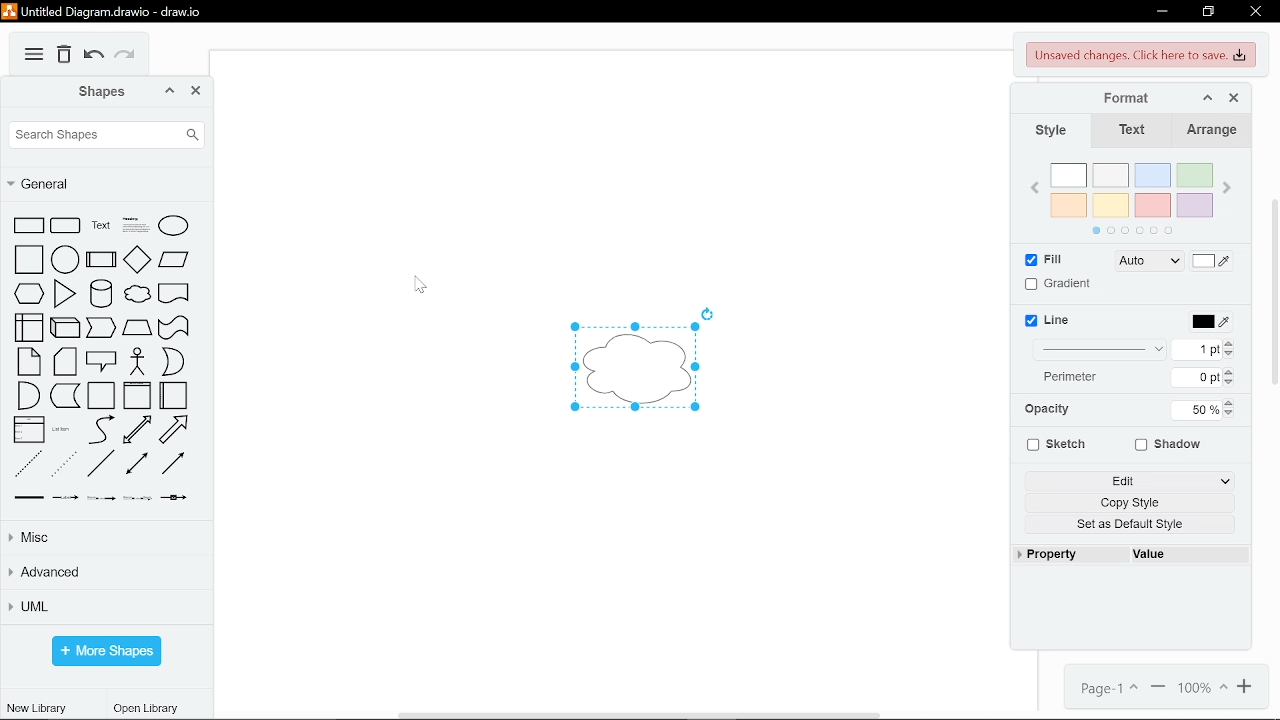  Describe the element at coordinates (138, 328) in the screenshot. I see `trapezoid` at that location.